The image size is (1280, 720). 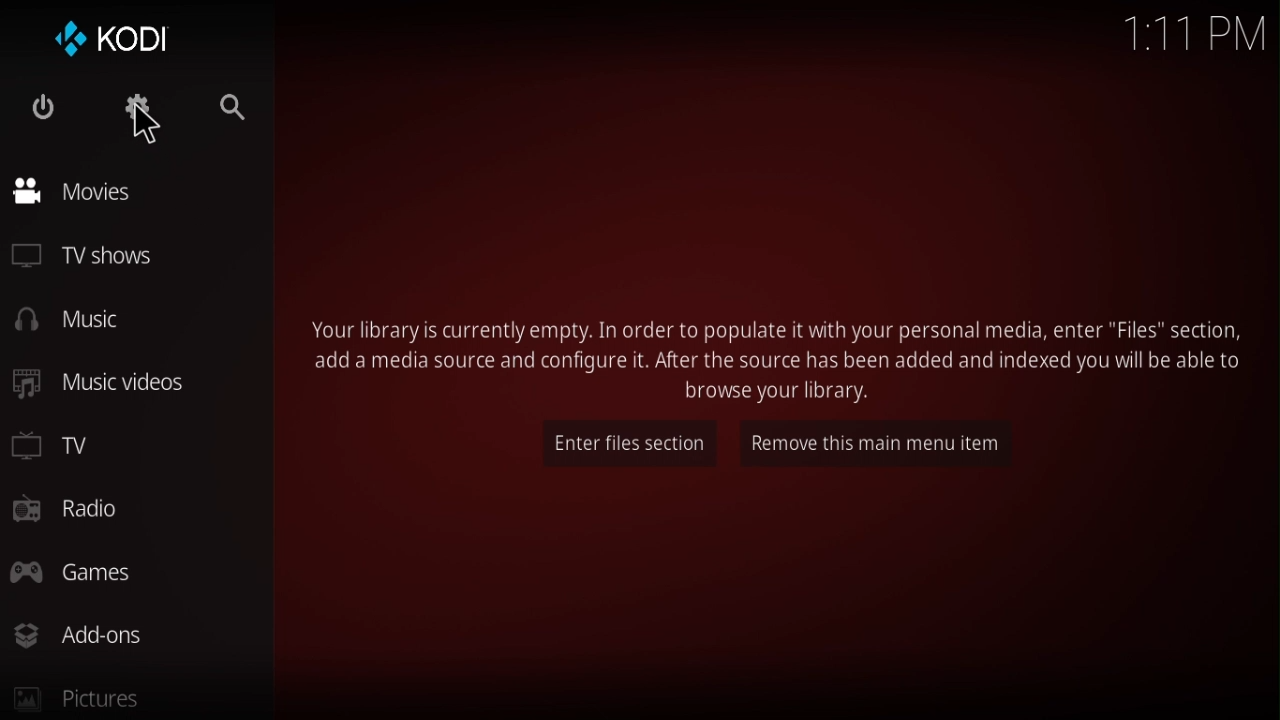 What do you see at coordinates (77, 698) in the screenshot?
I see `pictures` at bounding box center [77, 698].